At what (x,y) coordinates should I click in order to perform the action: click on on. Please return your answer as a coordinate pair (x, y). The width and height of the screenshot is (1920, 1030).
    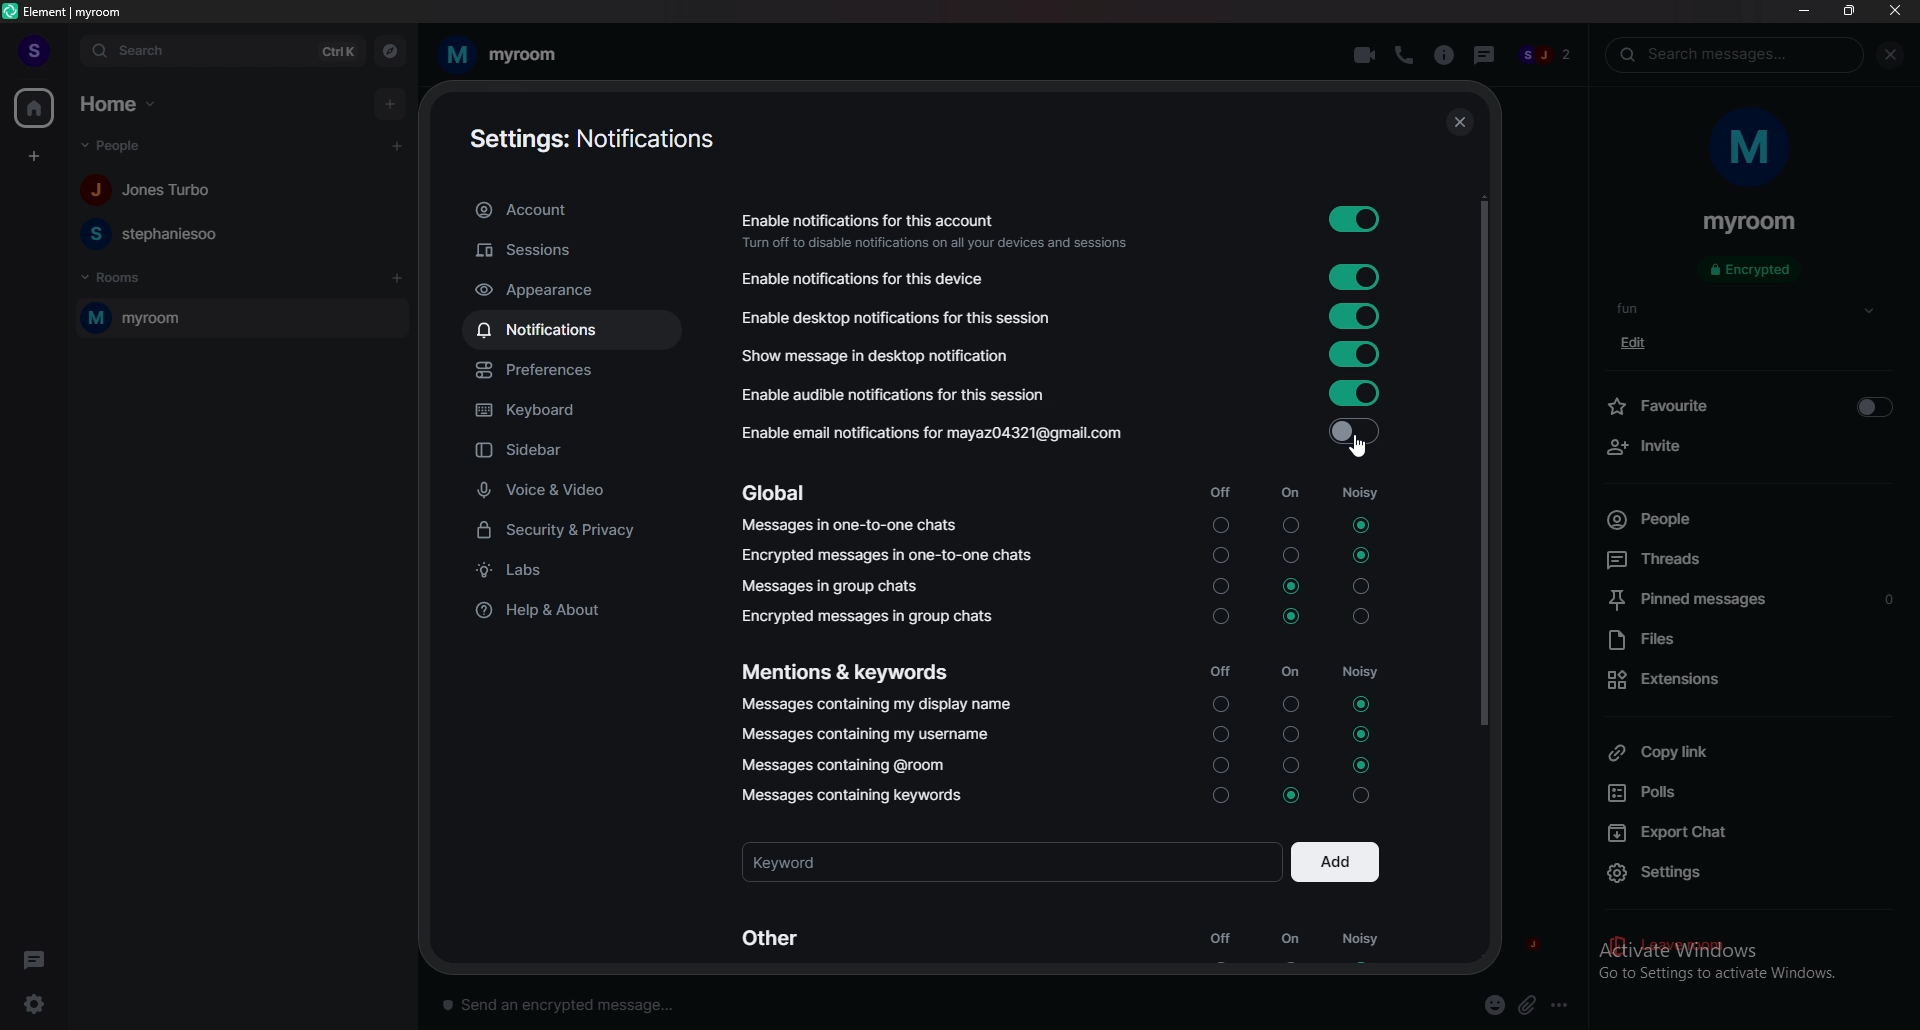
    Looking at the image, I should click on (1290, 643).